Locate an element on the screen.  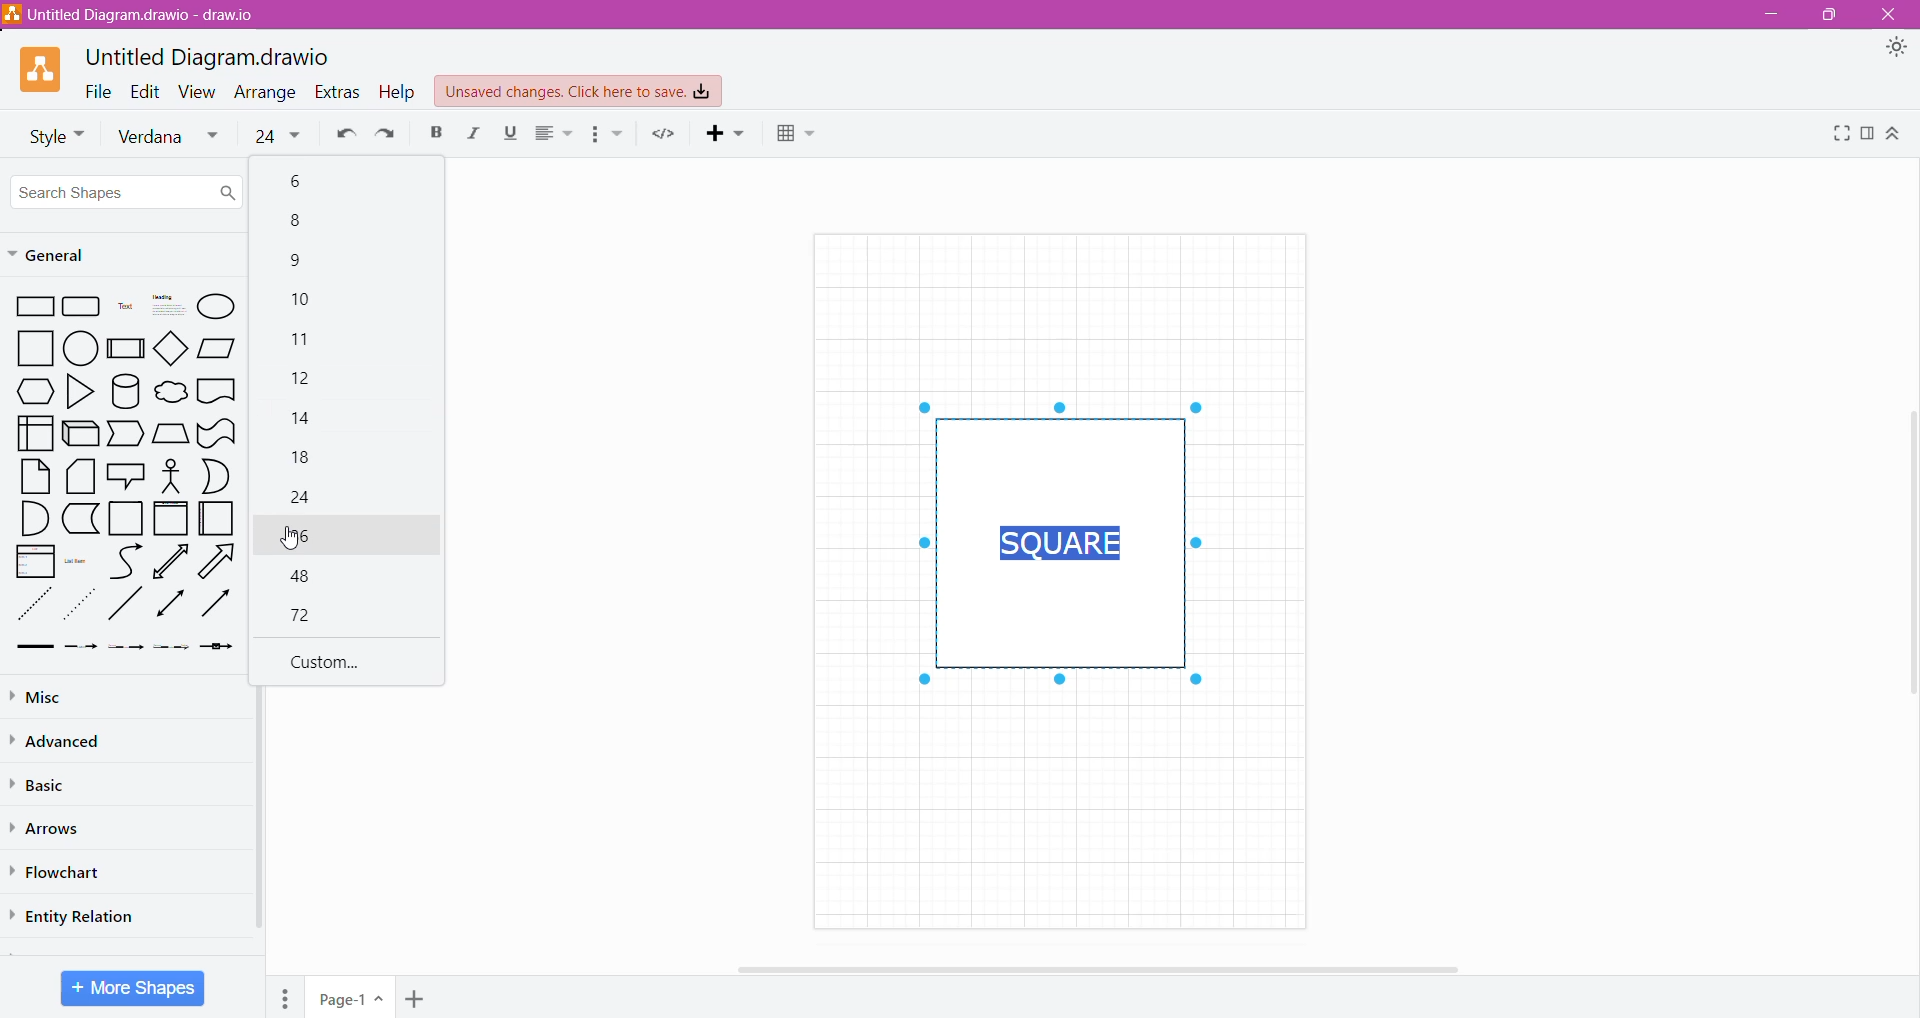
Grid rectangle is located at coordinates (82, 306).